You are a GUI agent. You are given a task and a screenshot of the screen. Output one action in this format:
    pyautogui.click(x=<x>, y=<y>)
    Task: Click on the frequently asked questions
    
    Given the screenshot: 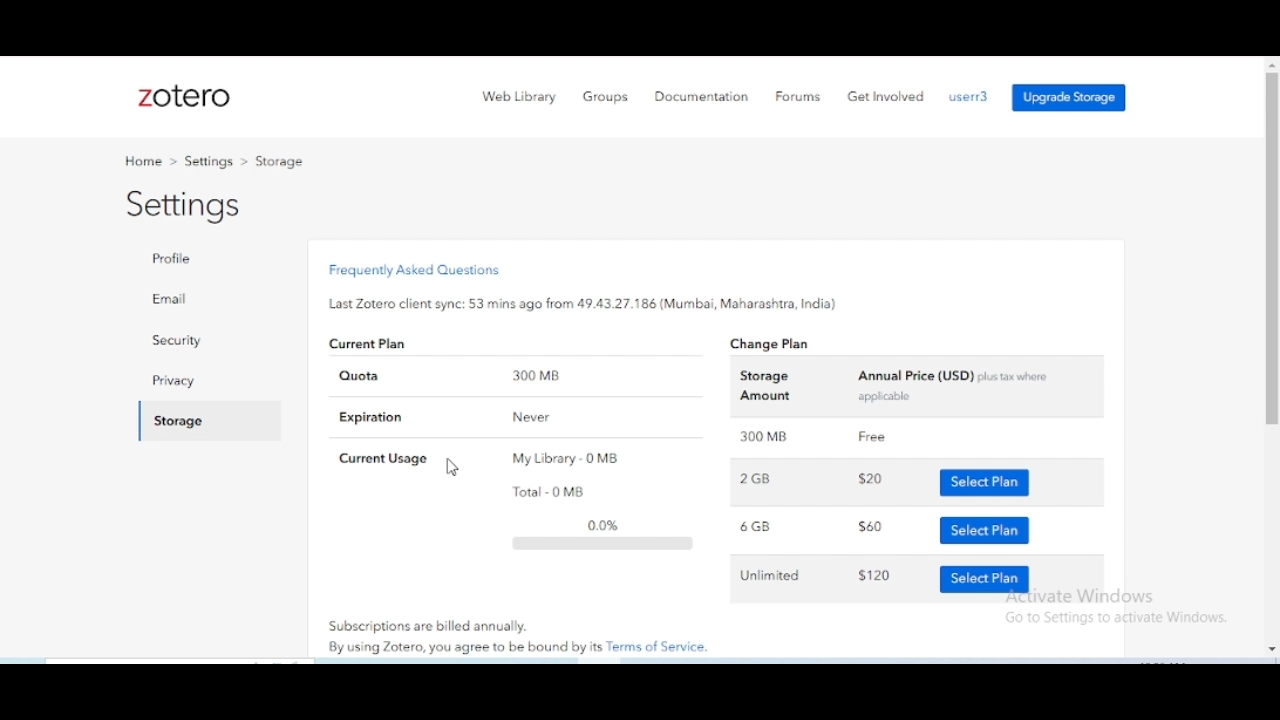 What is the action you would take?
    pyautogui.click(x=415, y=269)
    